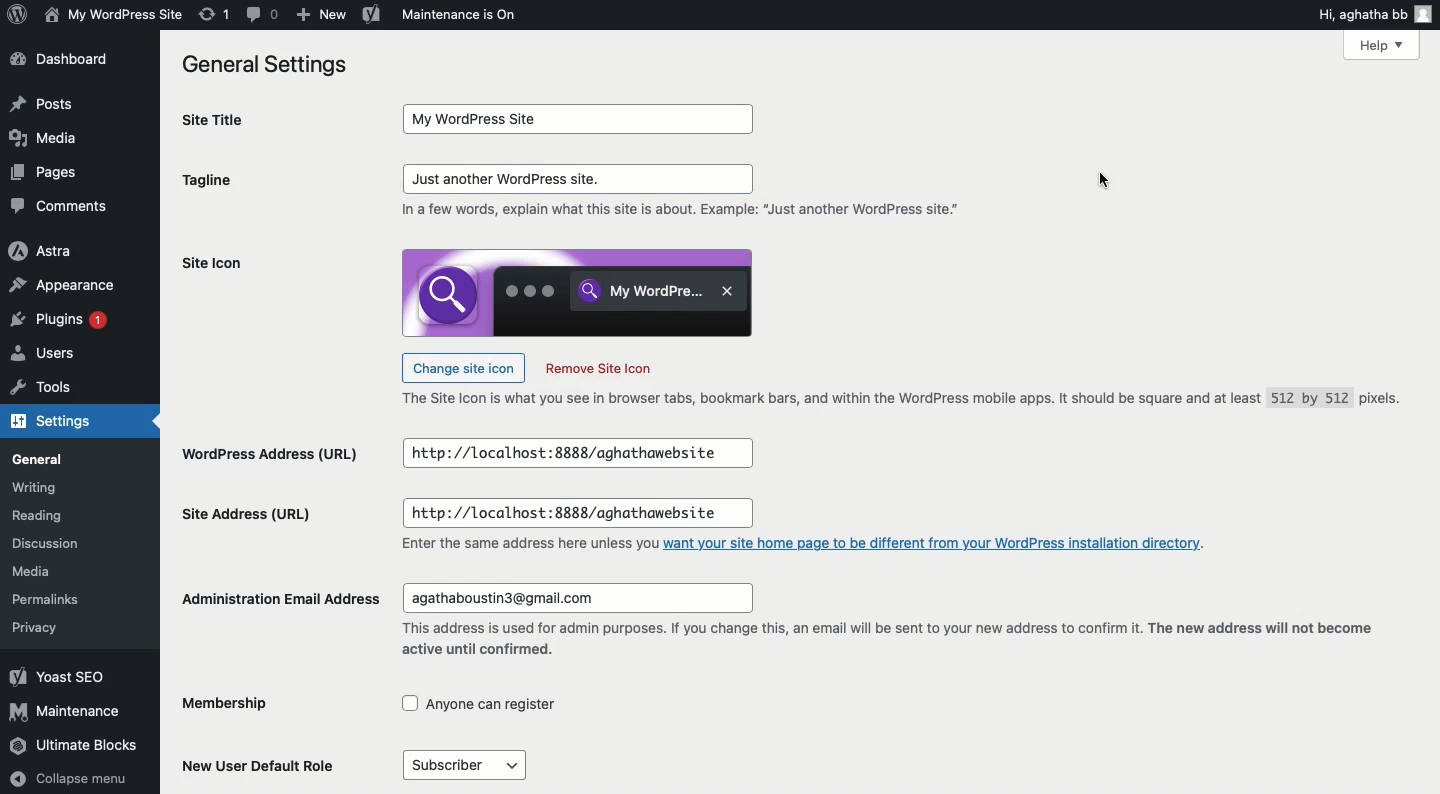 The width and height of the screenshot is (1440, 794). What do you see at coordinates (687, 211) in the screenshot?
I see `text` at bounding box center [687, 211].